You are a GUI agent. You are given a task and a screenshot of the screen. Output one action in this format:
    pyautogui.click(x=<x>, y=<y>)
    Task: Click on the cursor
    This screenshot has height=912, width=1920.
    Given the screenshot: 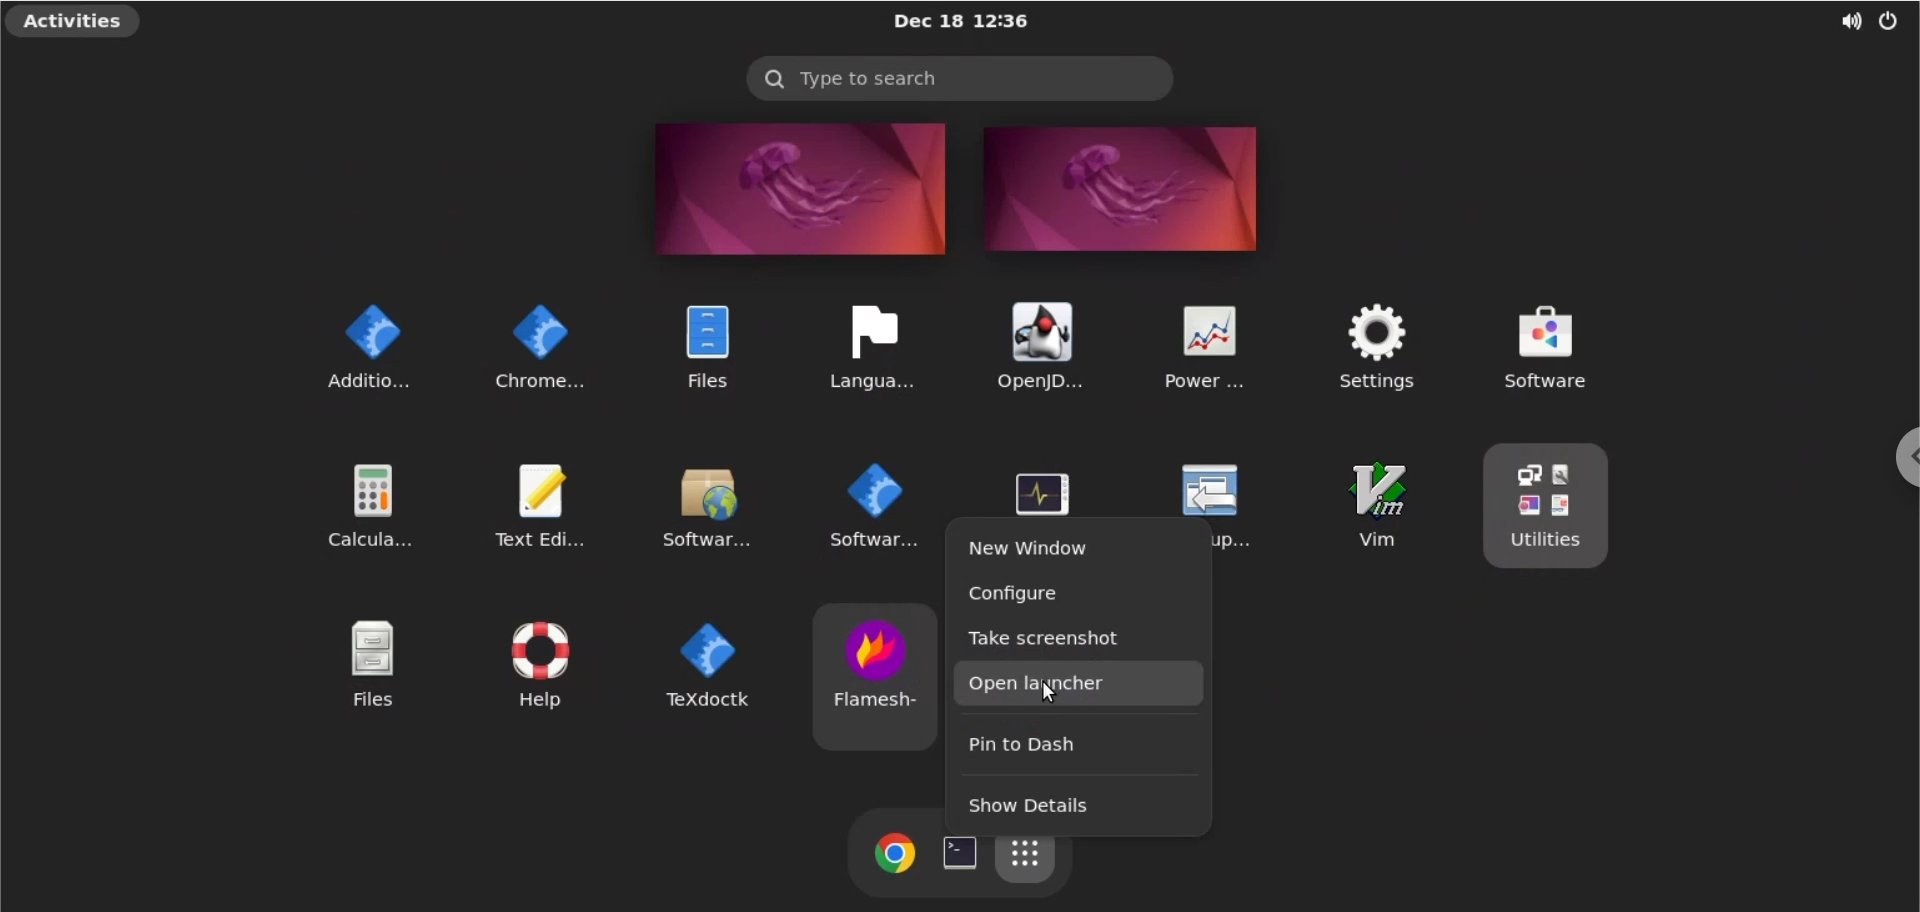 What is the action you would take?
    pyautogui.click(x=1048, y=689)
    